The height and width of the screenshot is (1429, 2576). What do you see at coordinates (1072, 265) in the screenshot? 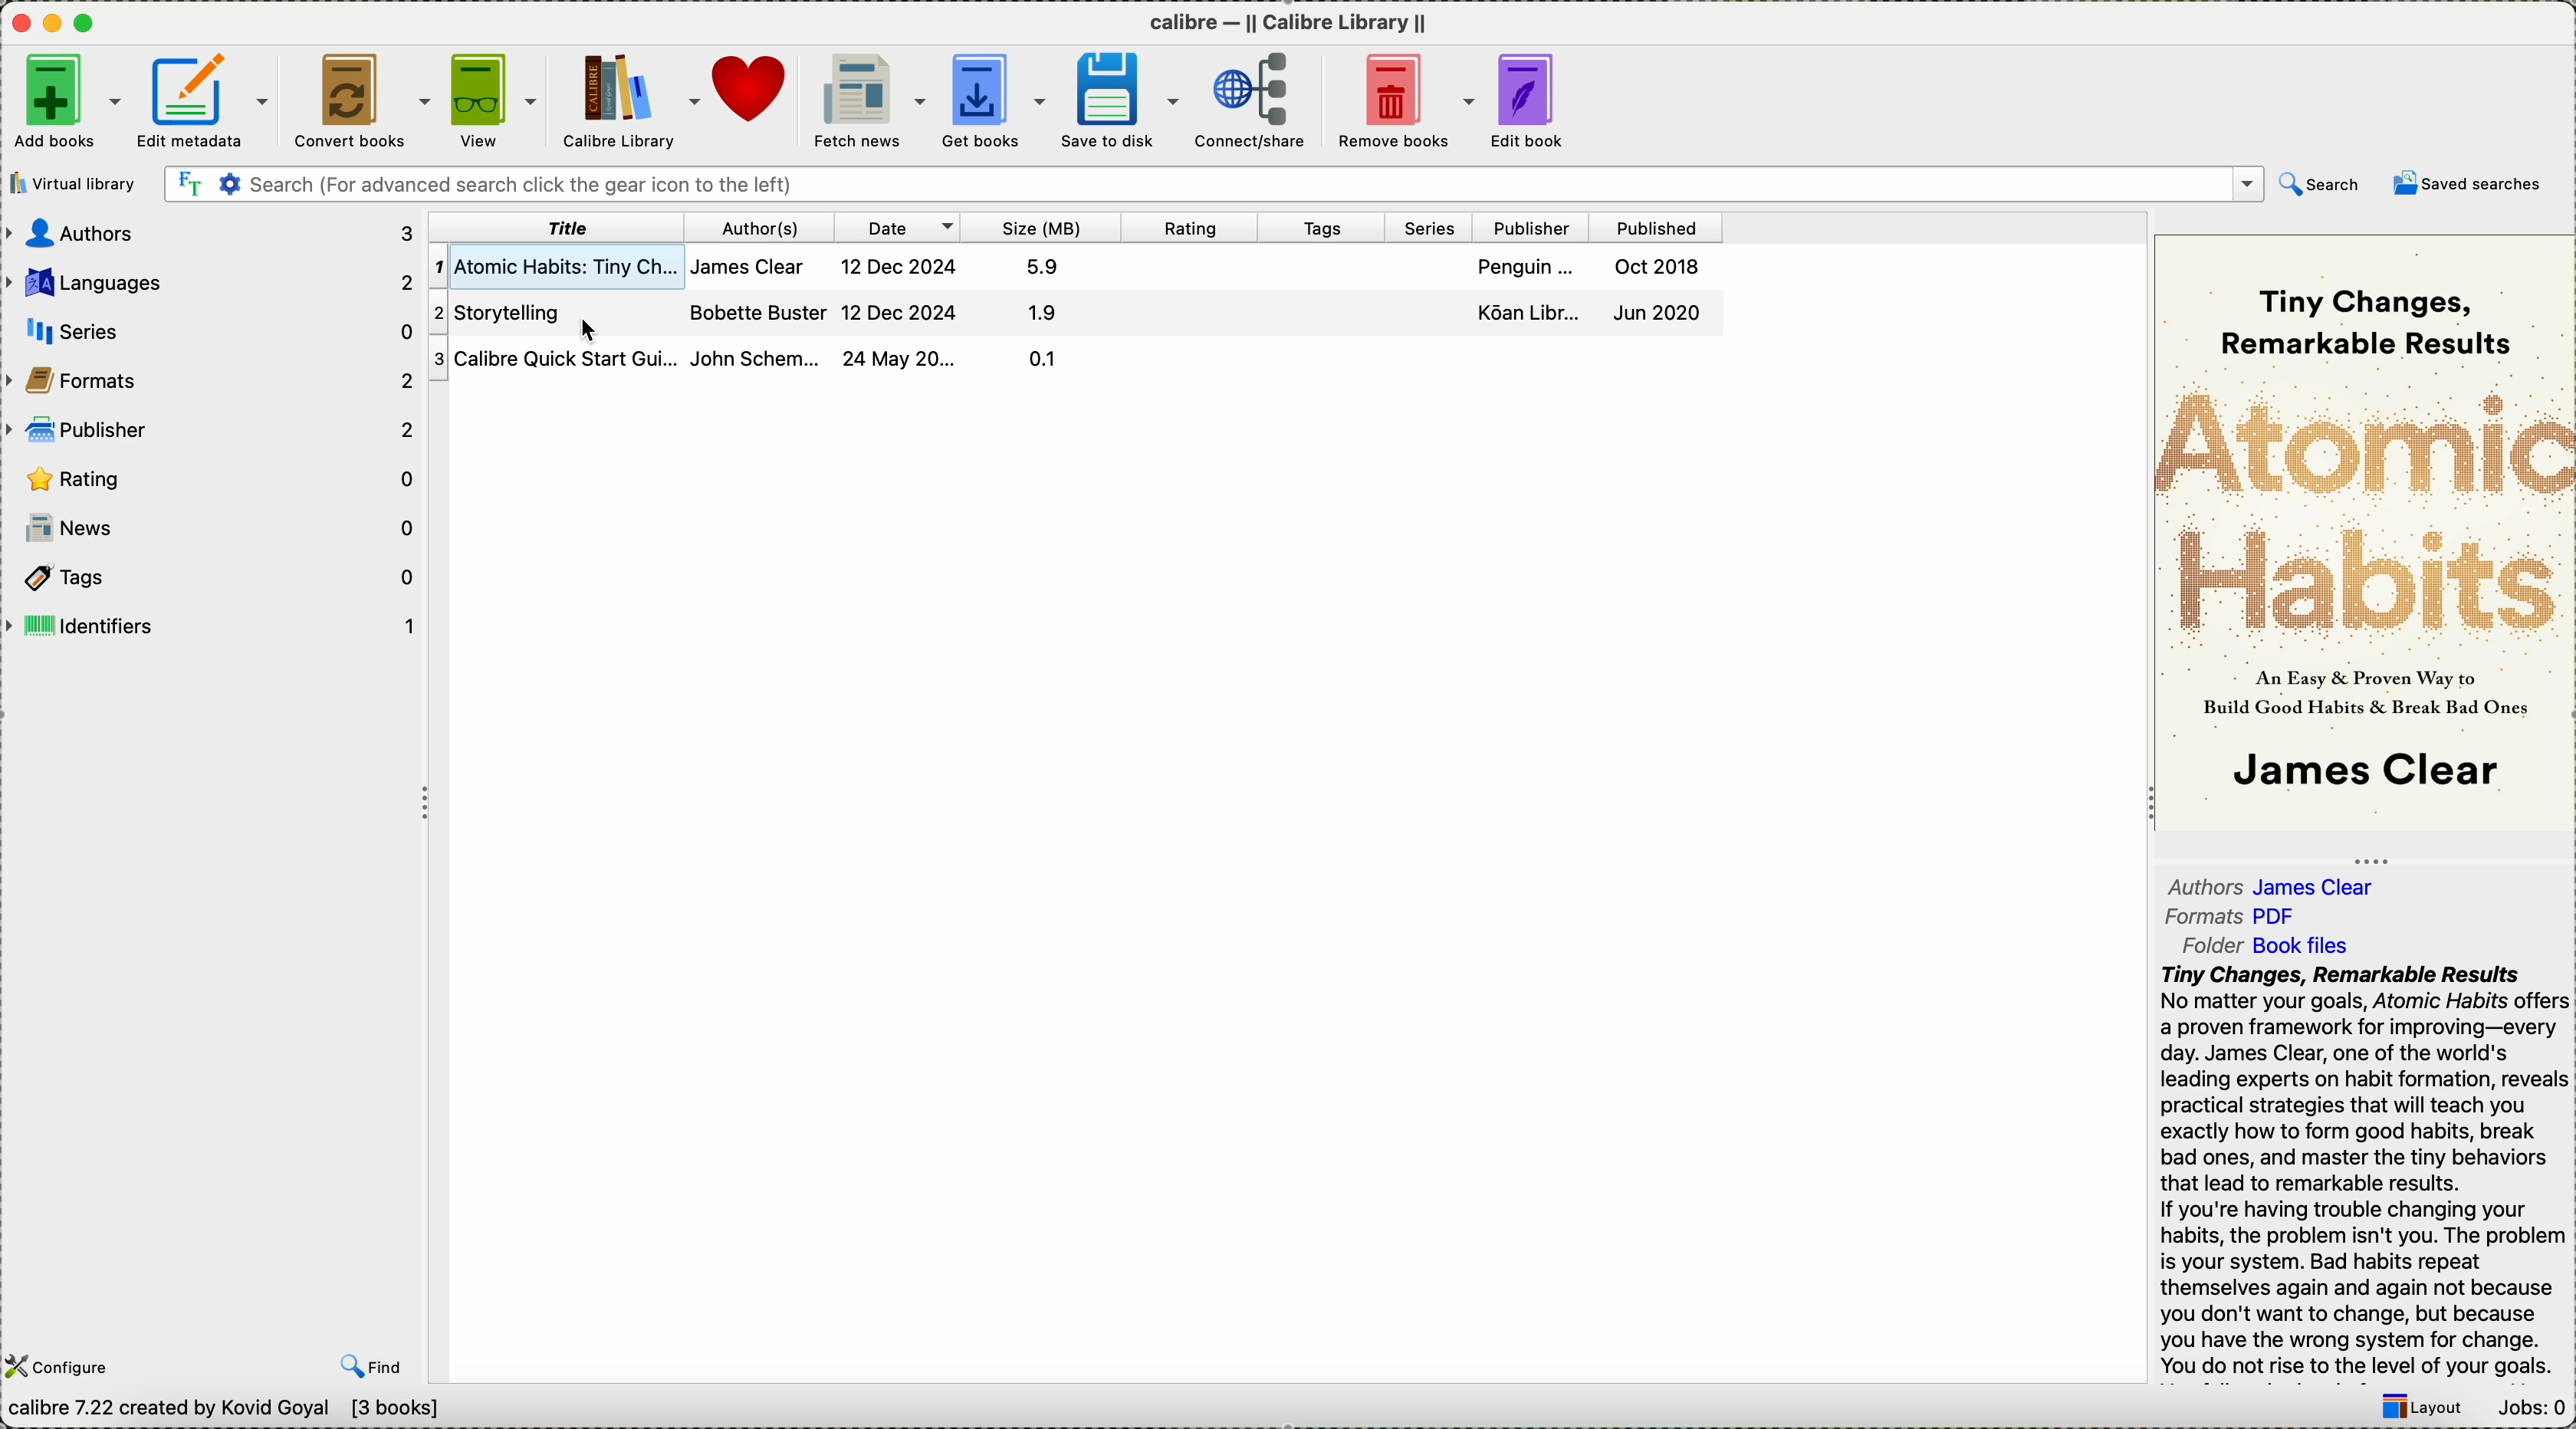
I see `first book` at bounding box center [1072, 265].